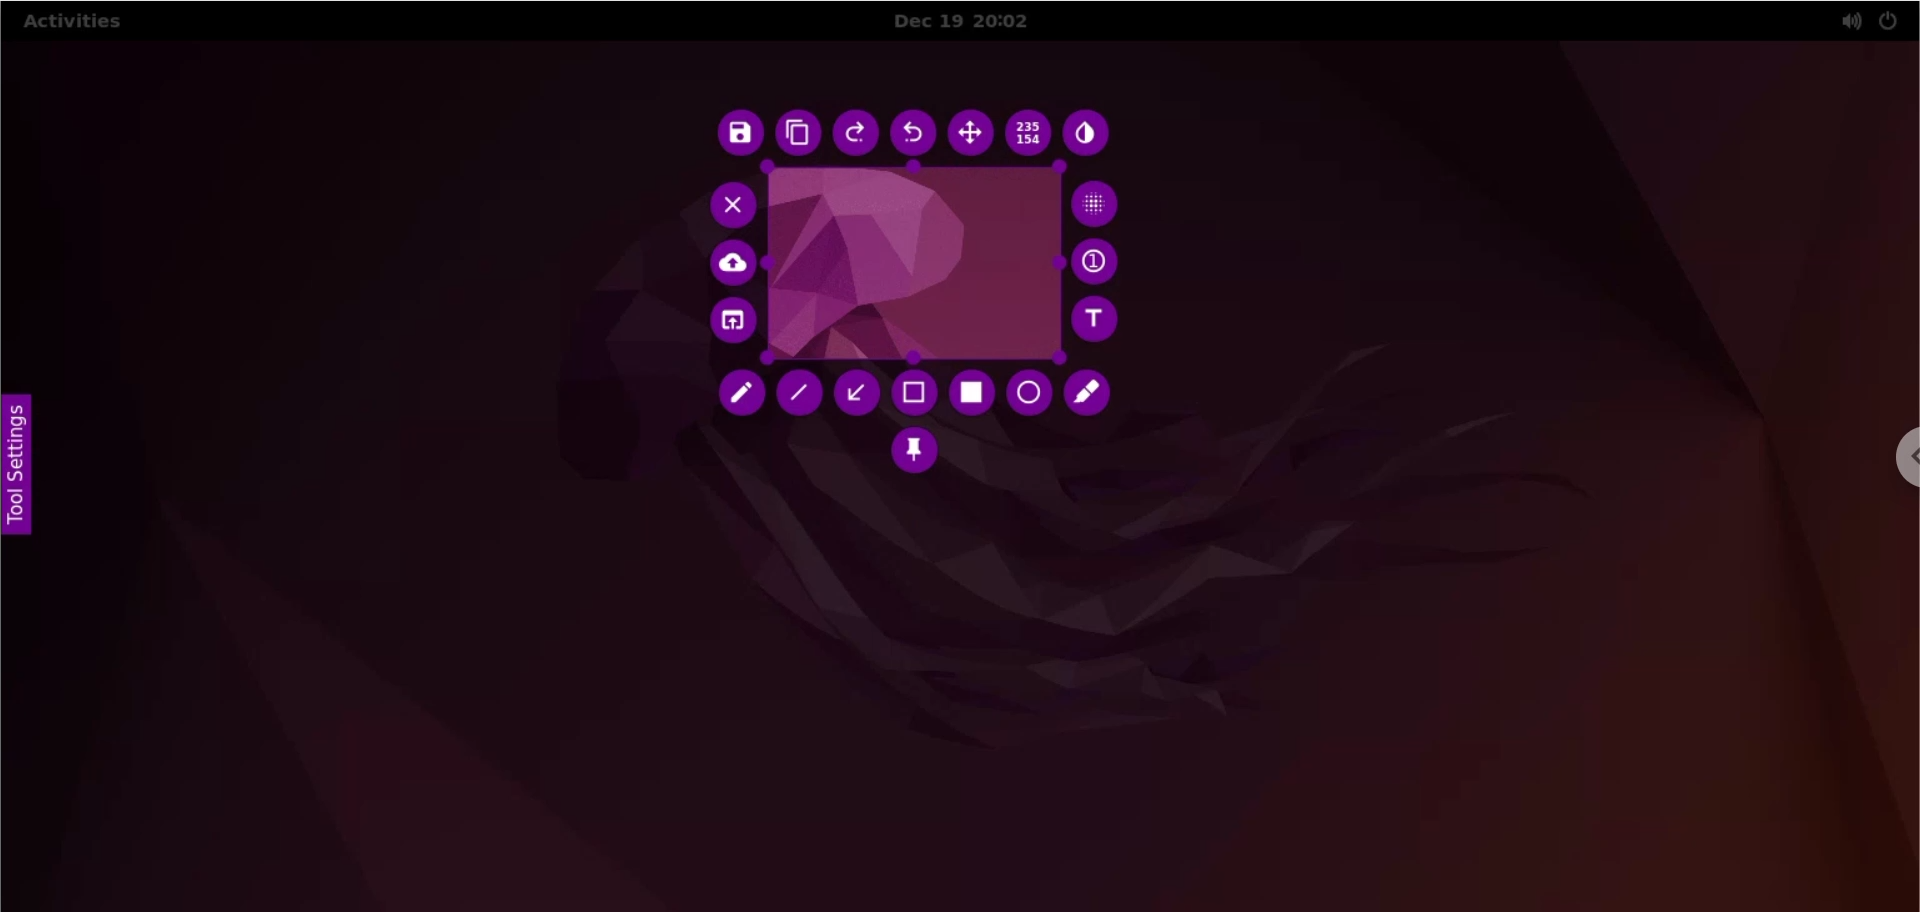  I want to click on pixelette, so click(1103, 205).